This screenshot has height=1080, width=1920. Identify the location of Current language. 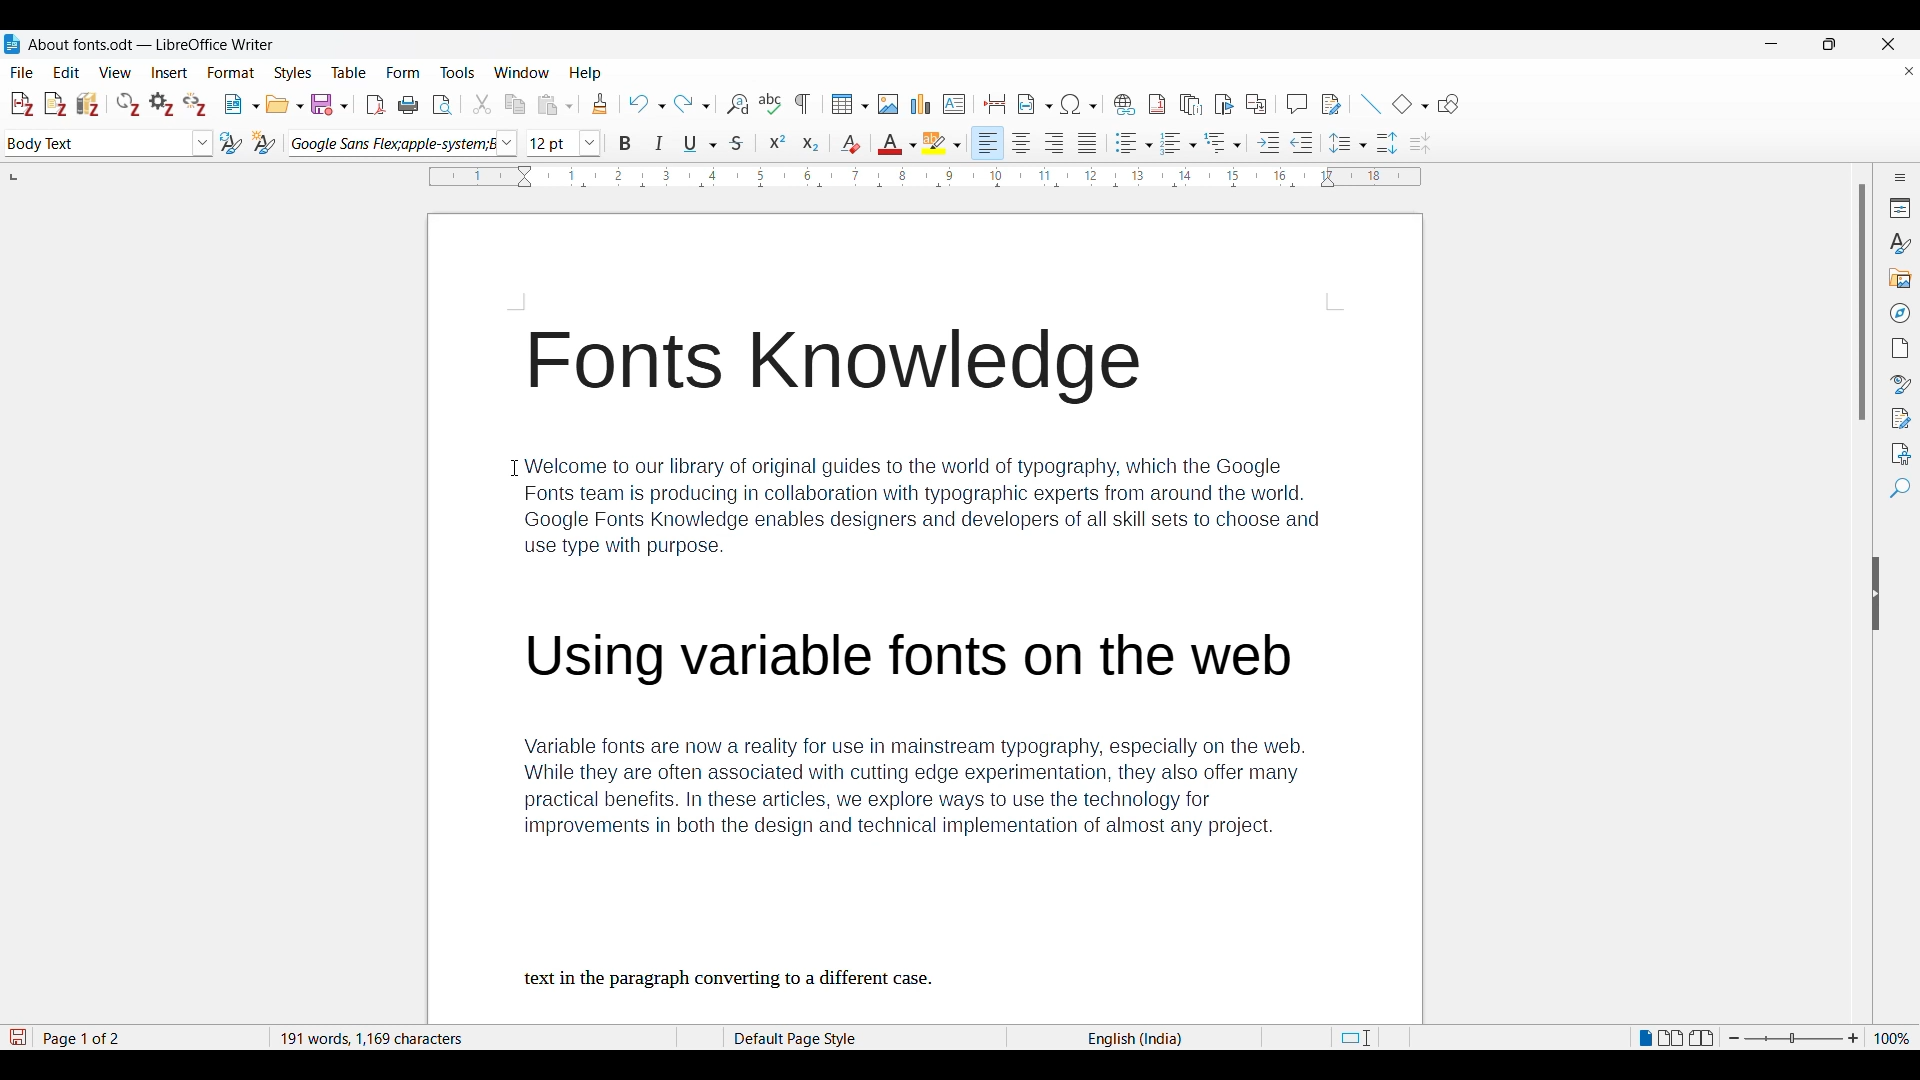
(1138, 1038).